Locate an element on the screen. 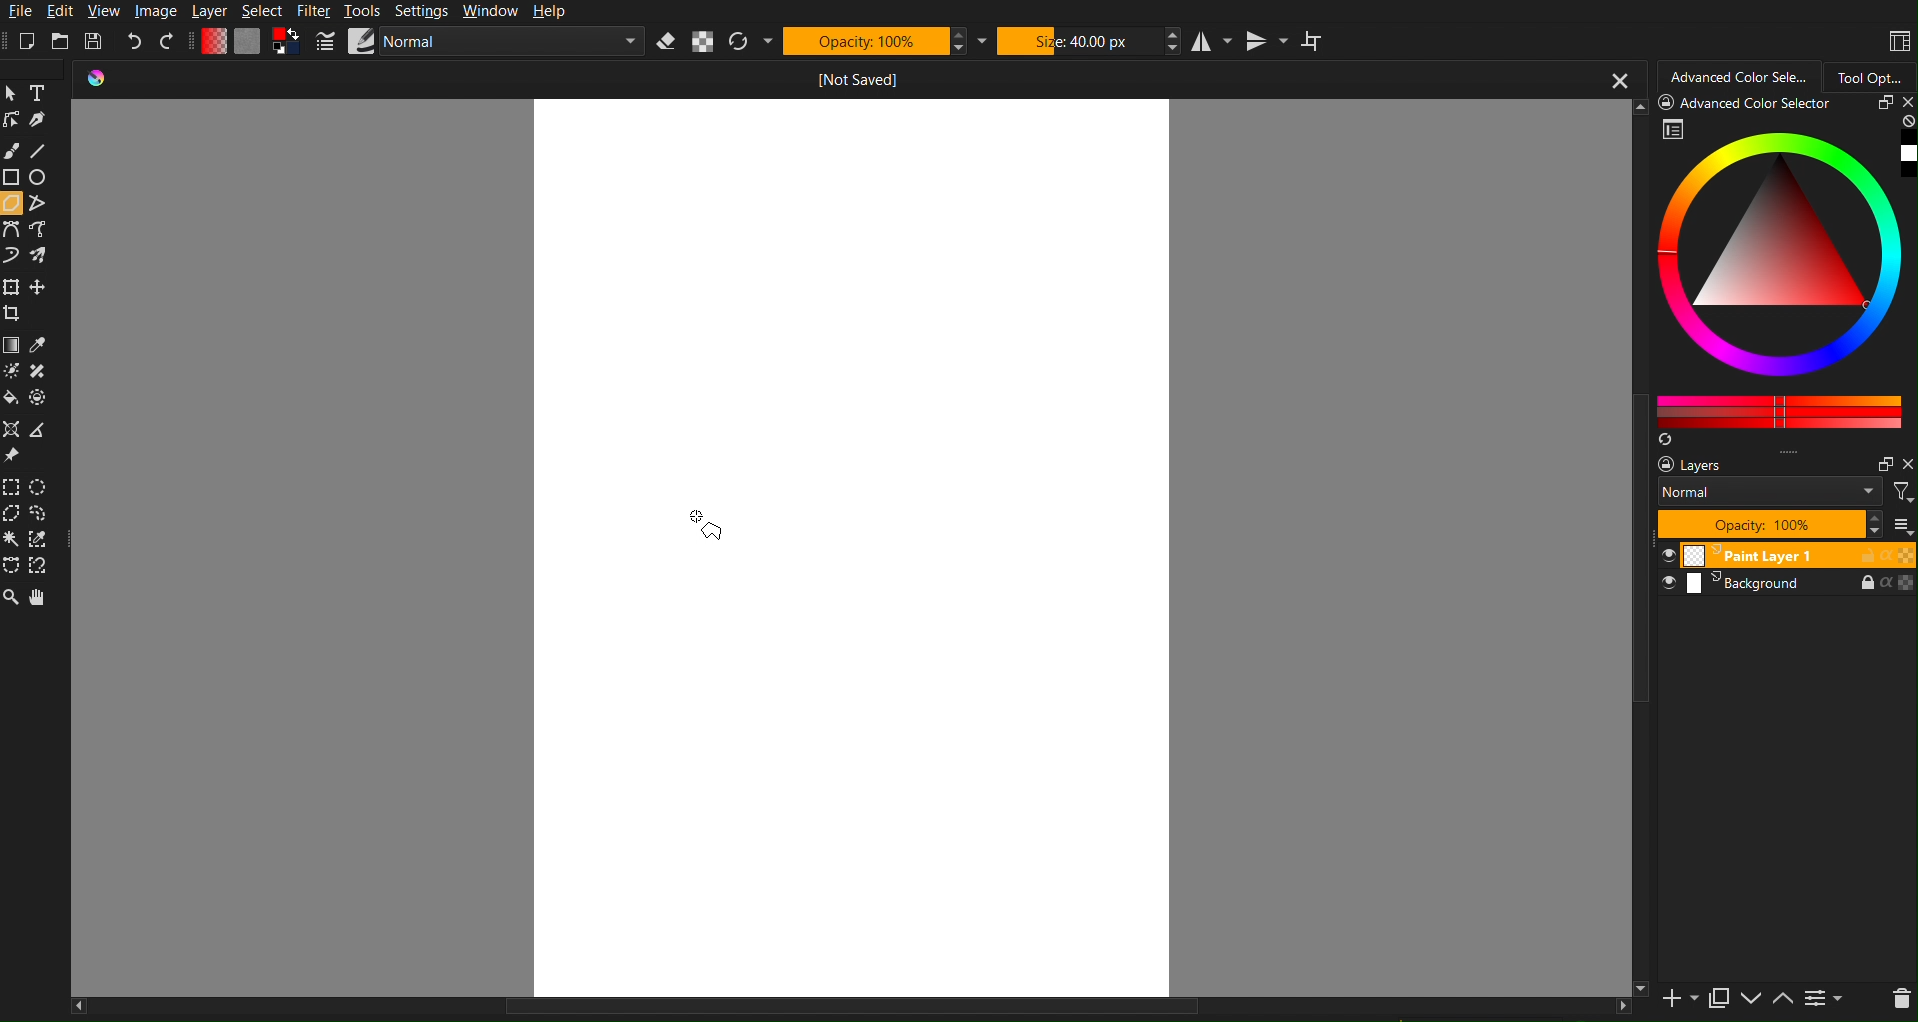  measure the distance between two points is located at coordinates (45, 432).